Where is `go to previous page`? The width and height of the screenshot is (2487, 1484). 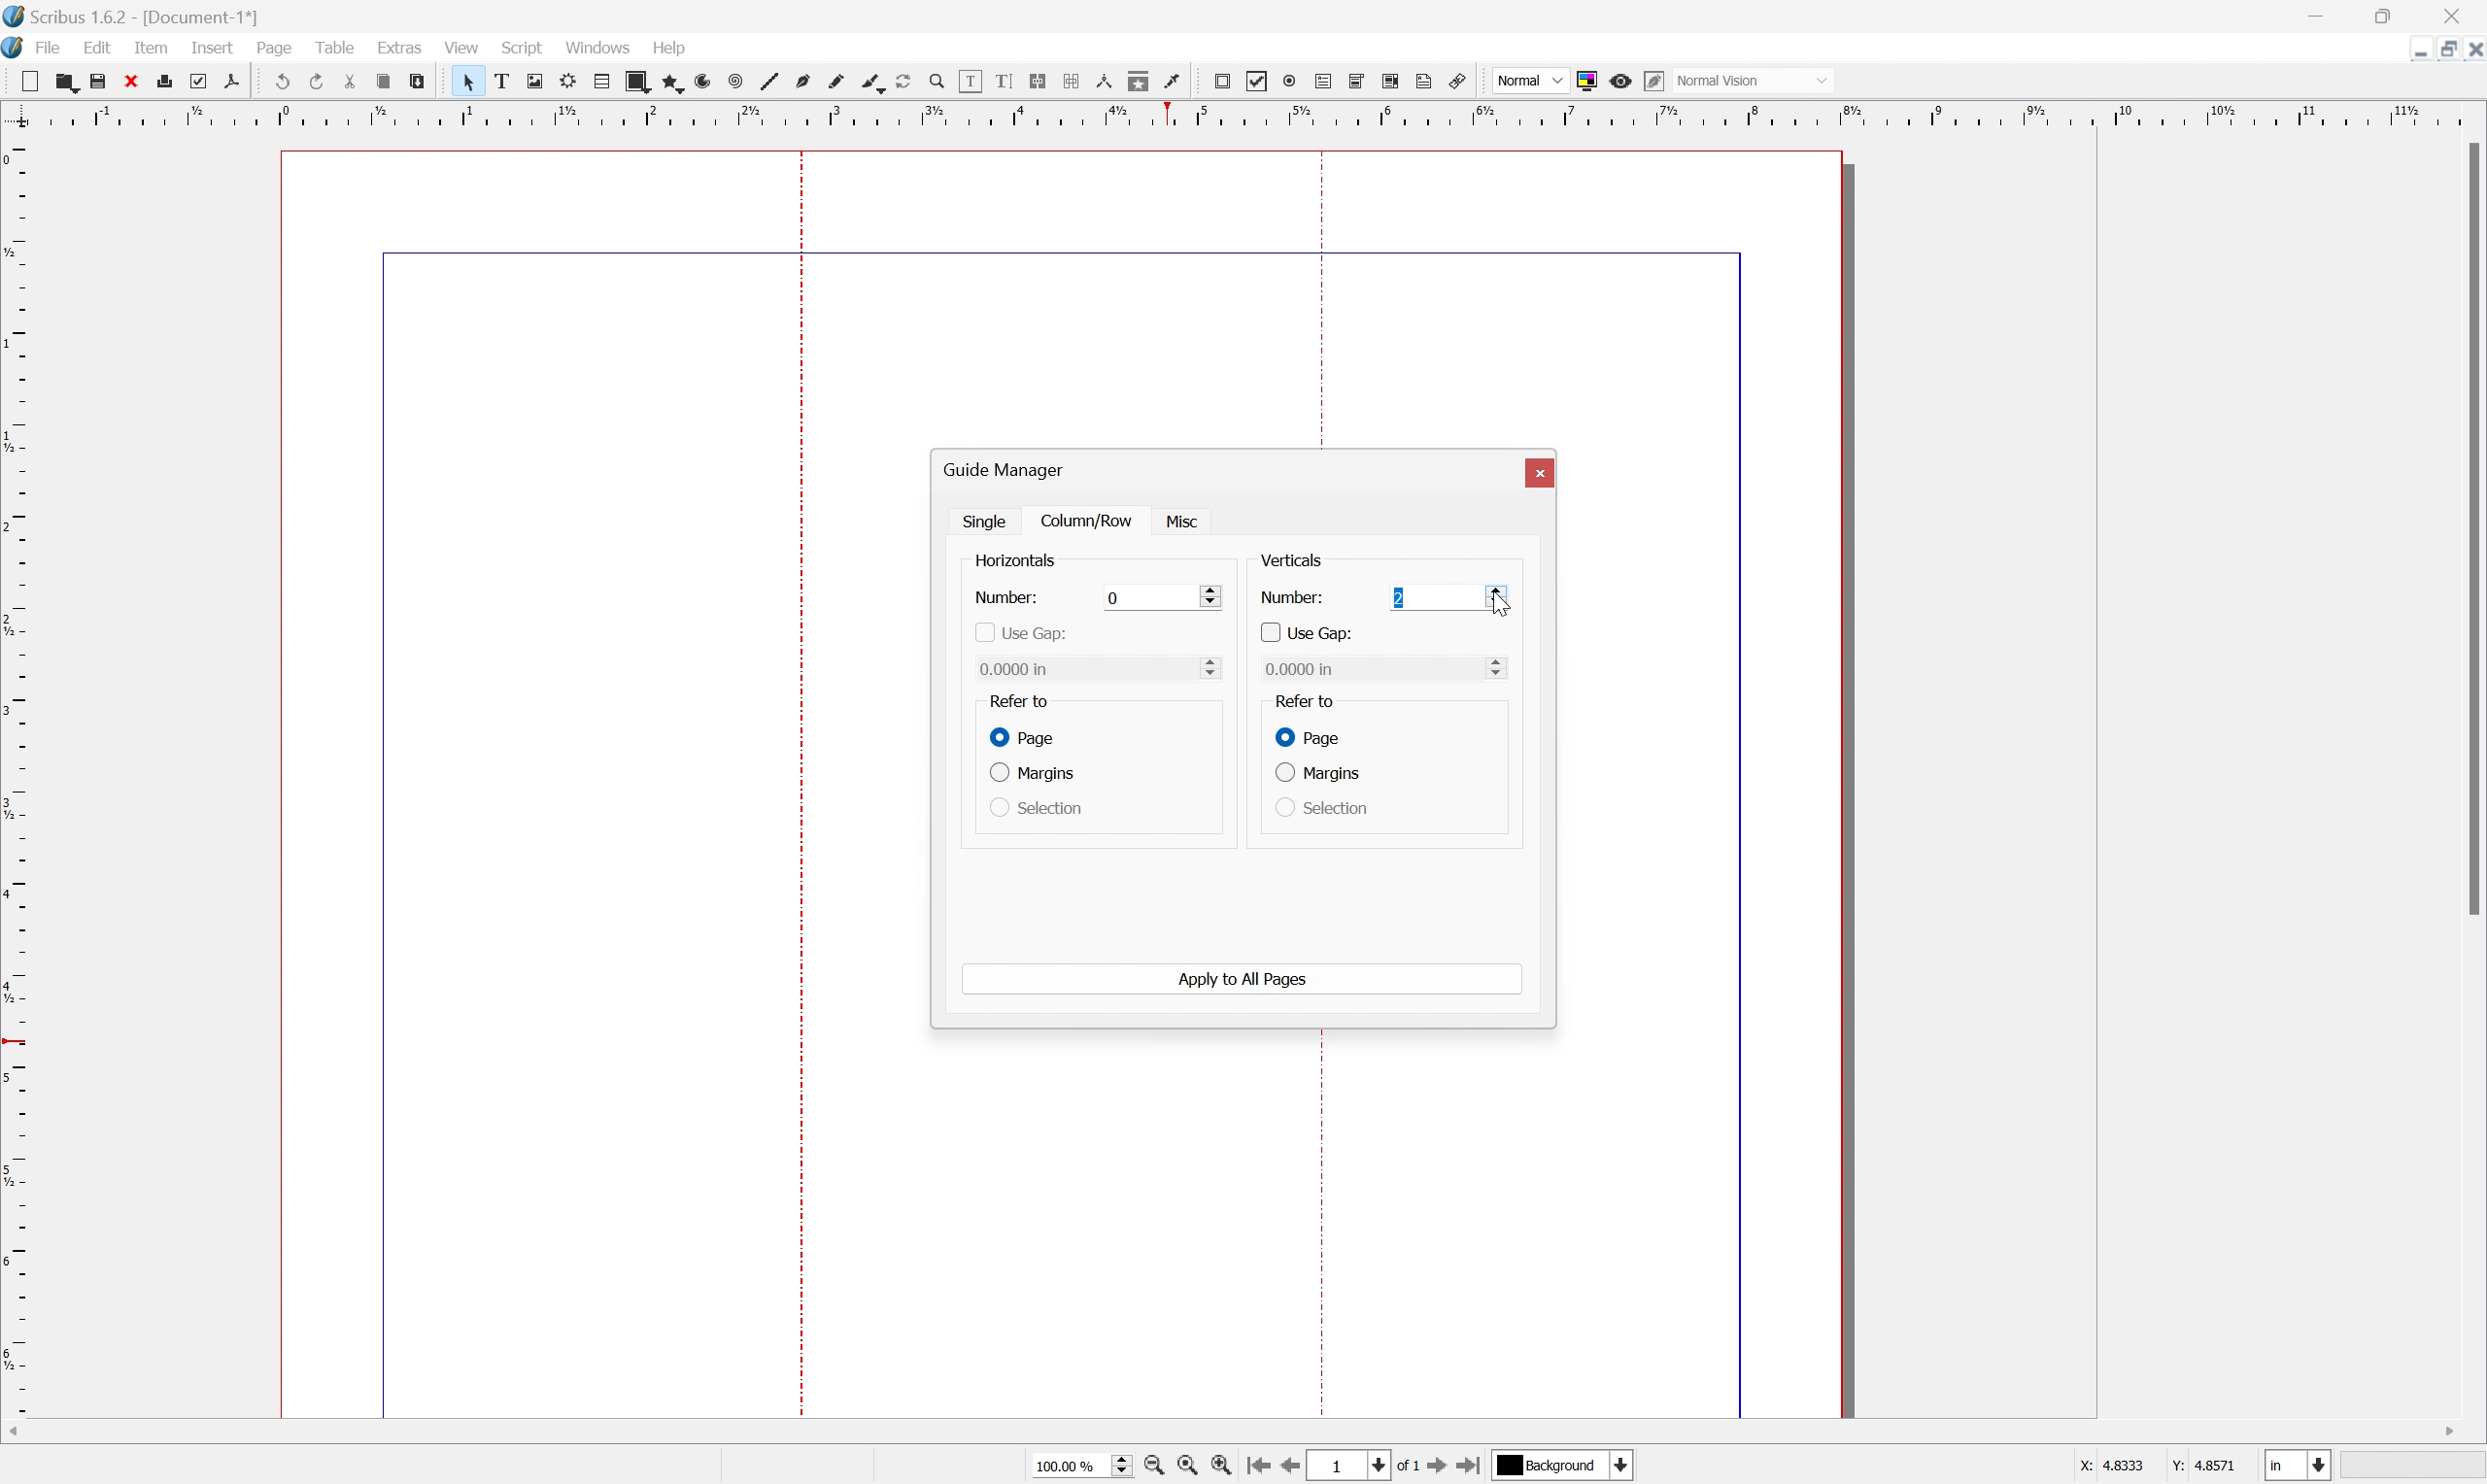 go to previous page is located at coordinates (1289, 1468).